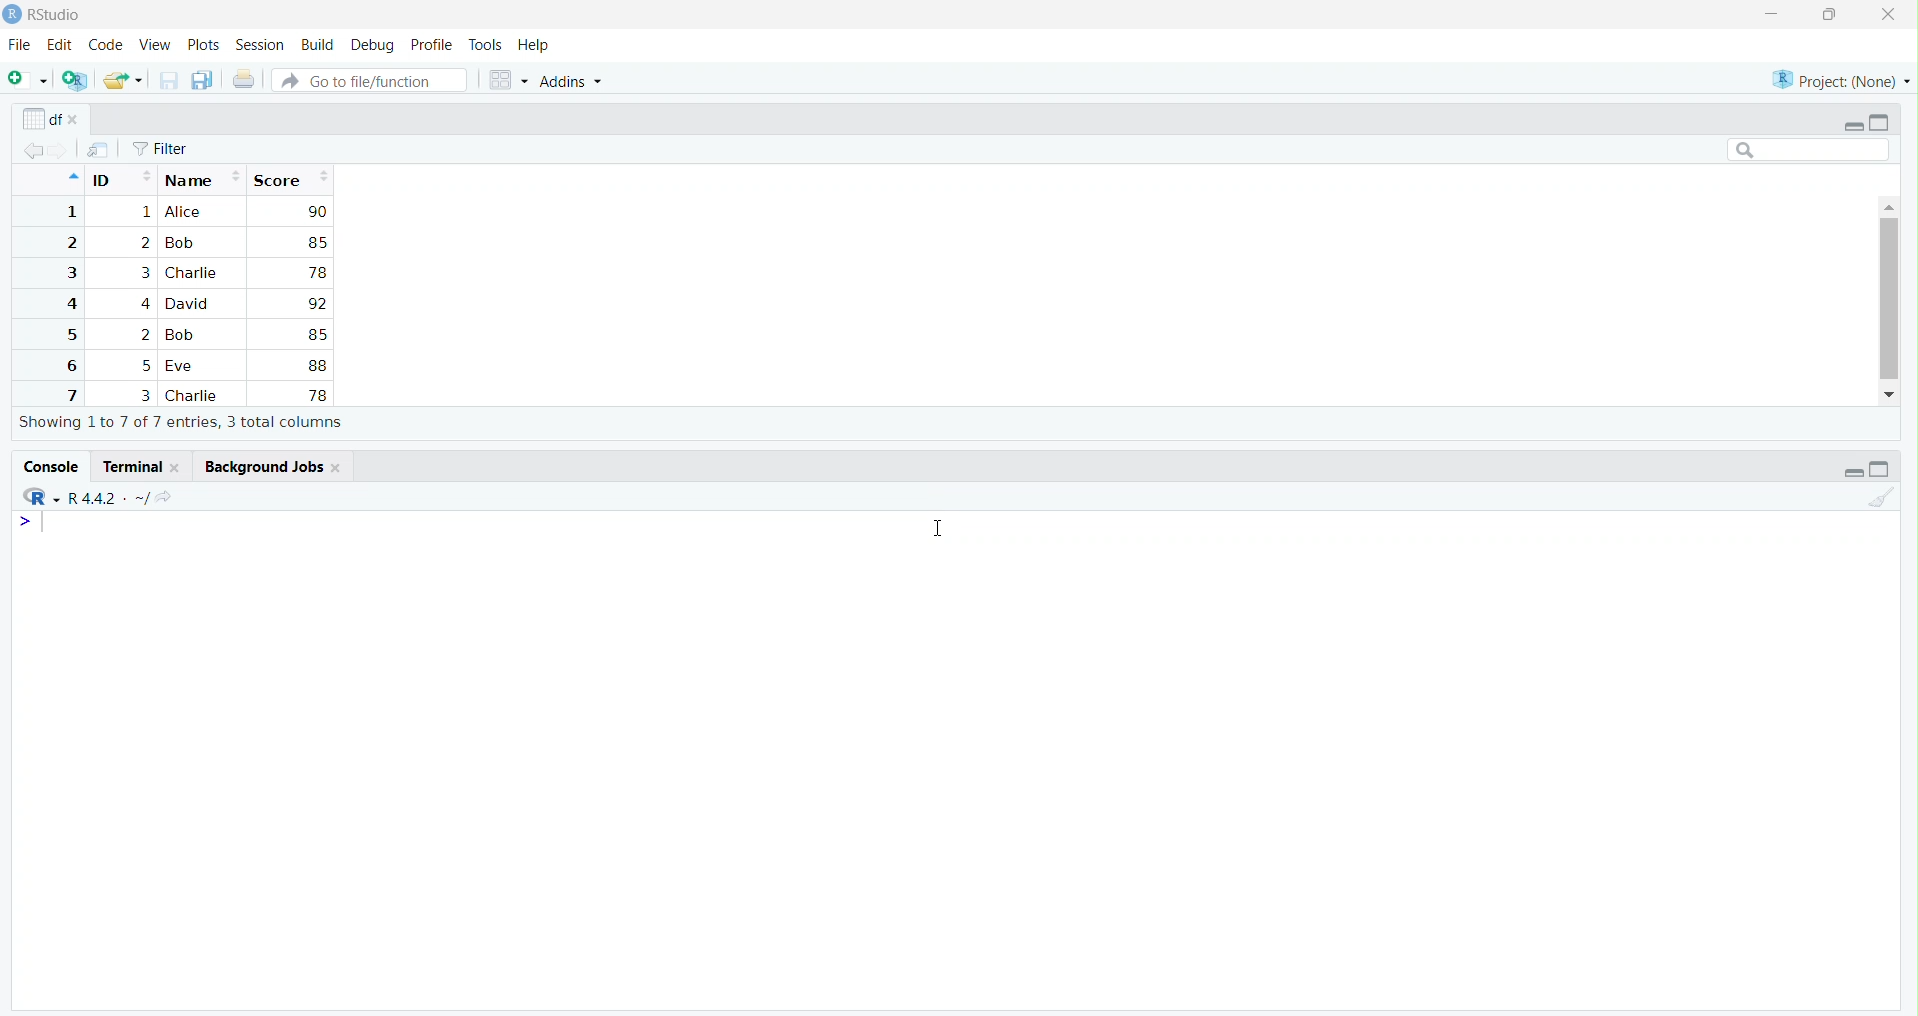  Describe the element at coordinates (1880, 496) in the screenshot. I see `clear` at that location.